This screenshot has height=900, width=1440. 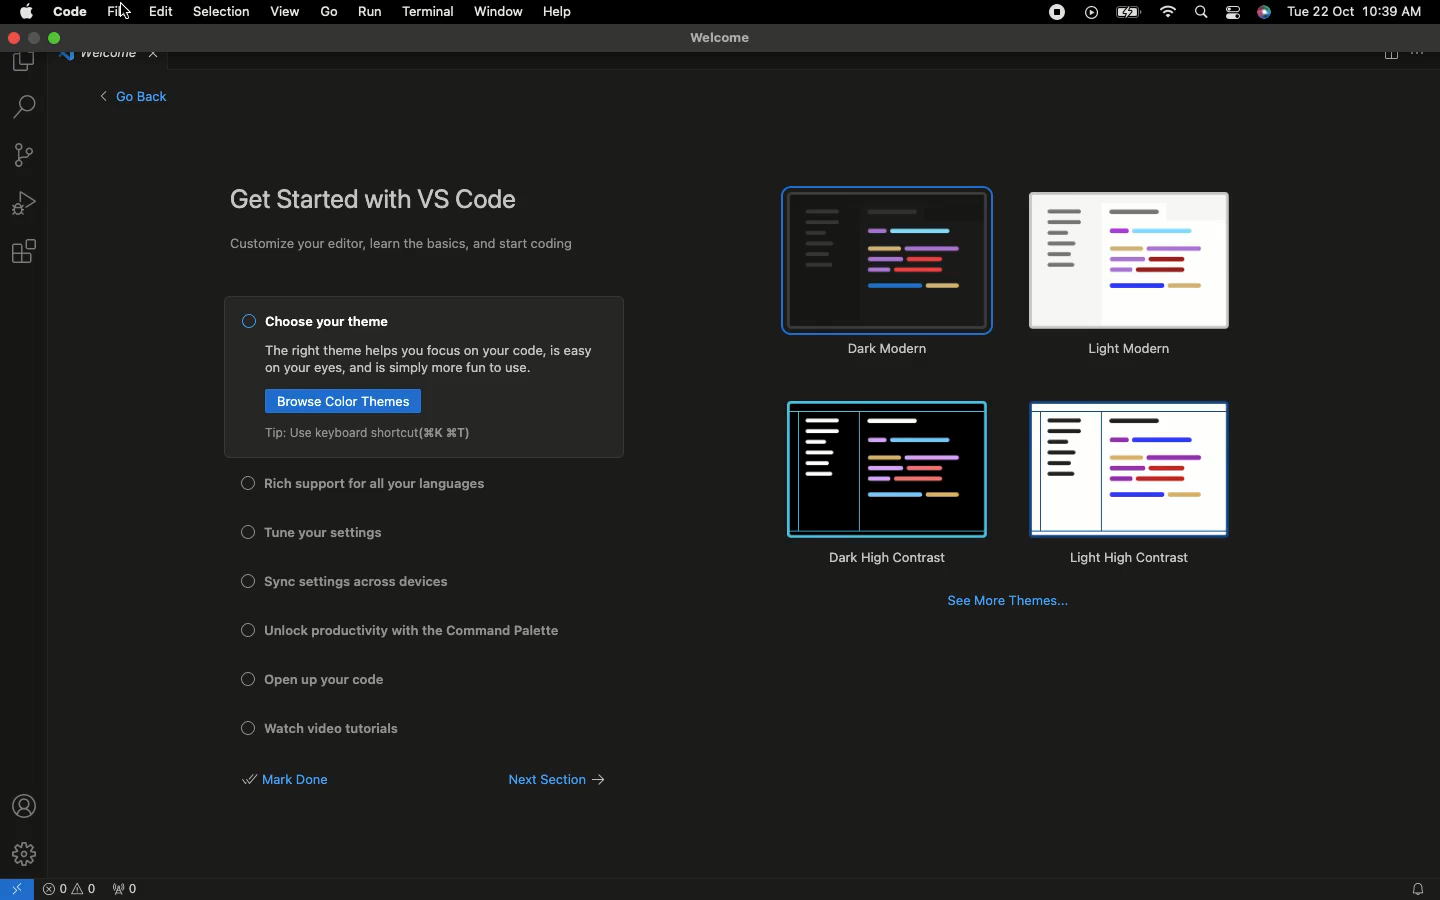 I want to click on minimize, so click(x=35, y=39).